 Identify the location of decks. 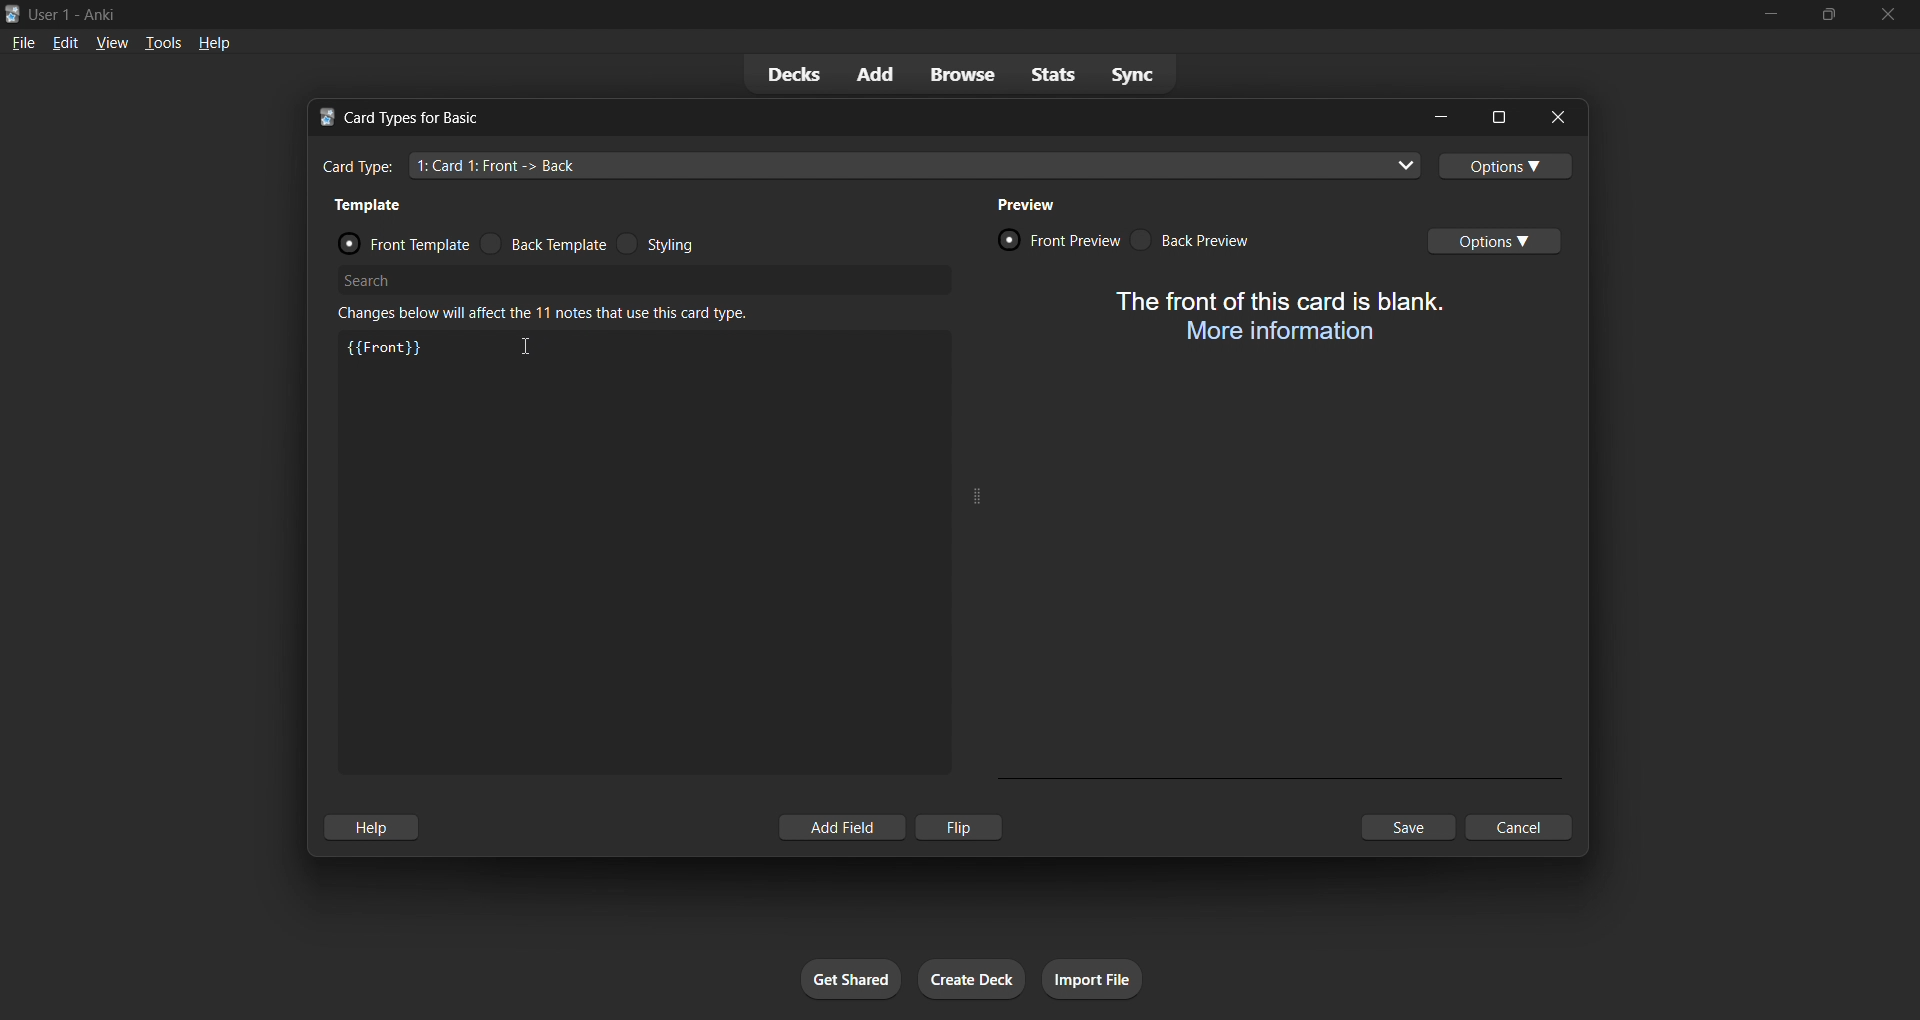
(794, 76).